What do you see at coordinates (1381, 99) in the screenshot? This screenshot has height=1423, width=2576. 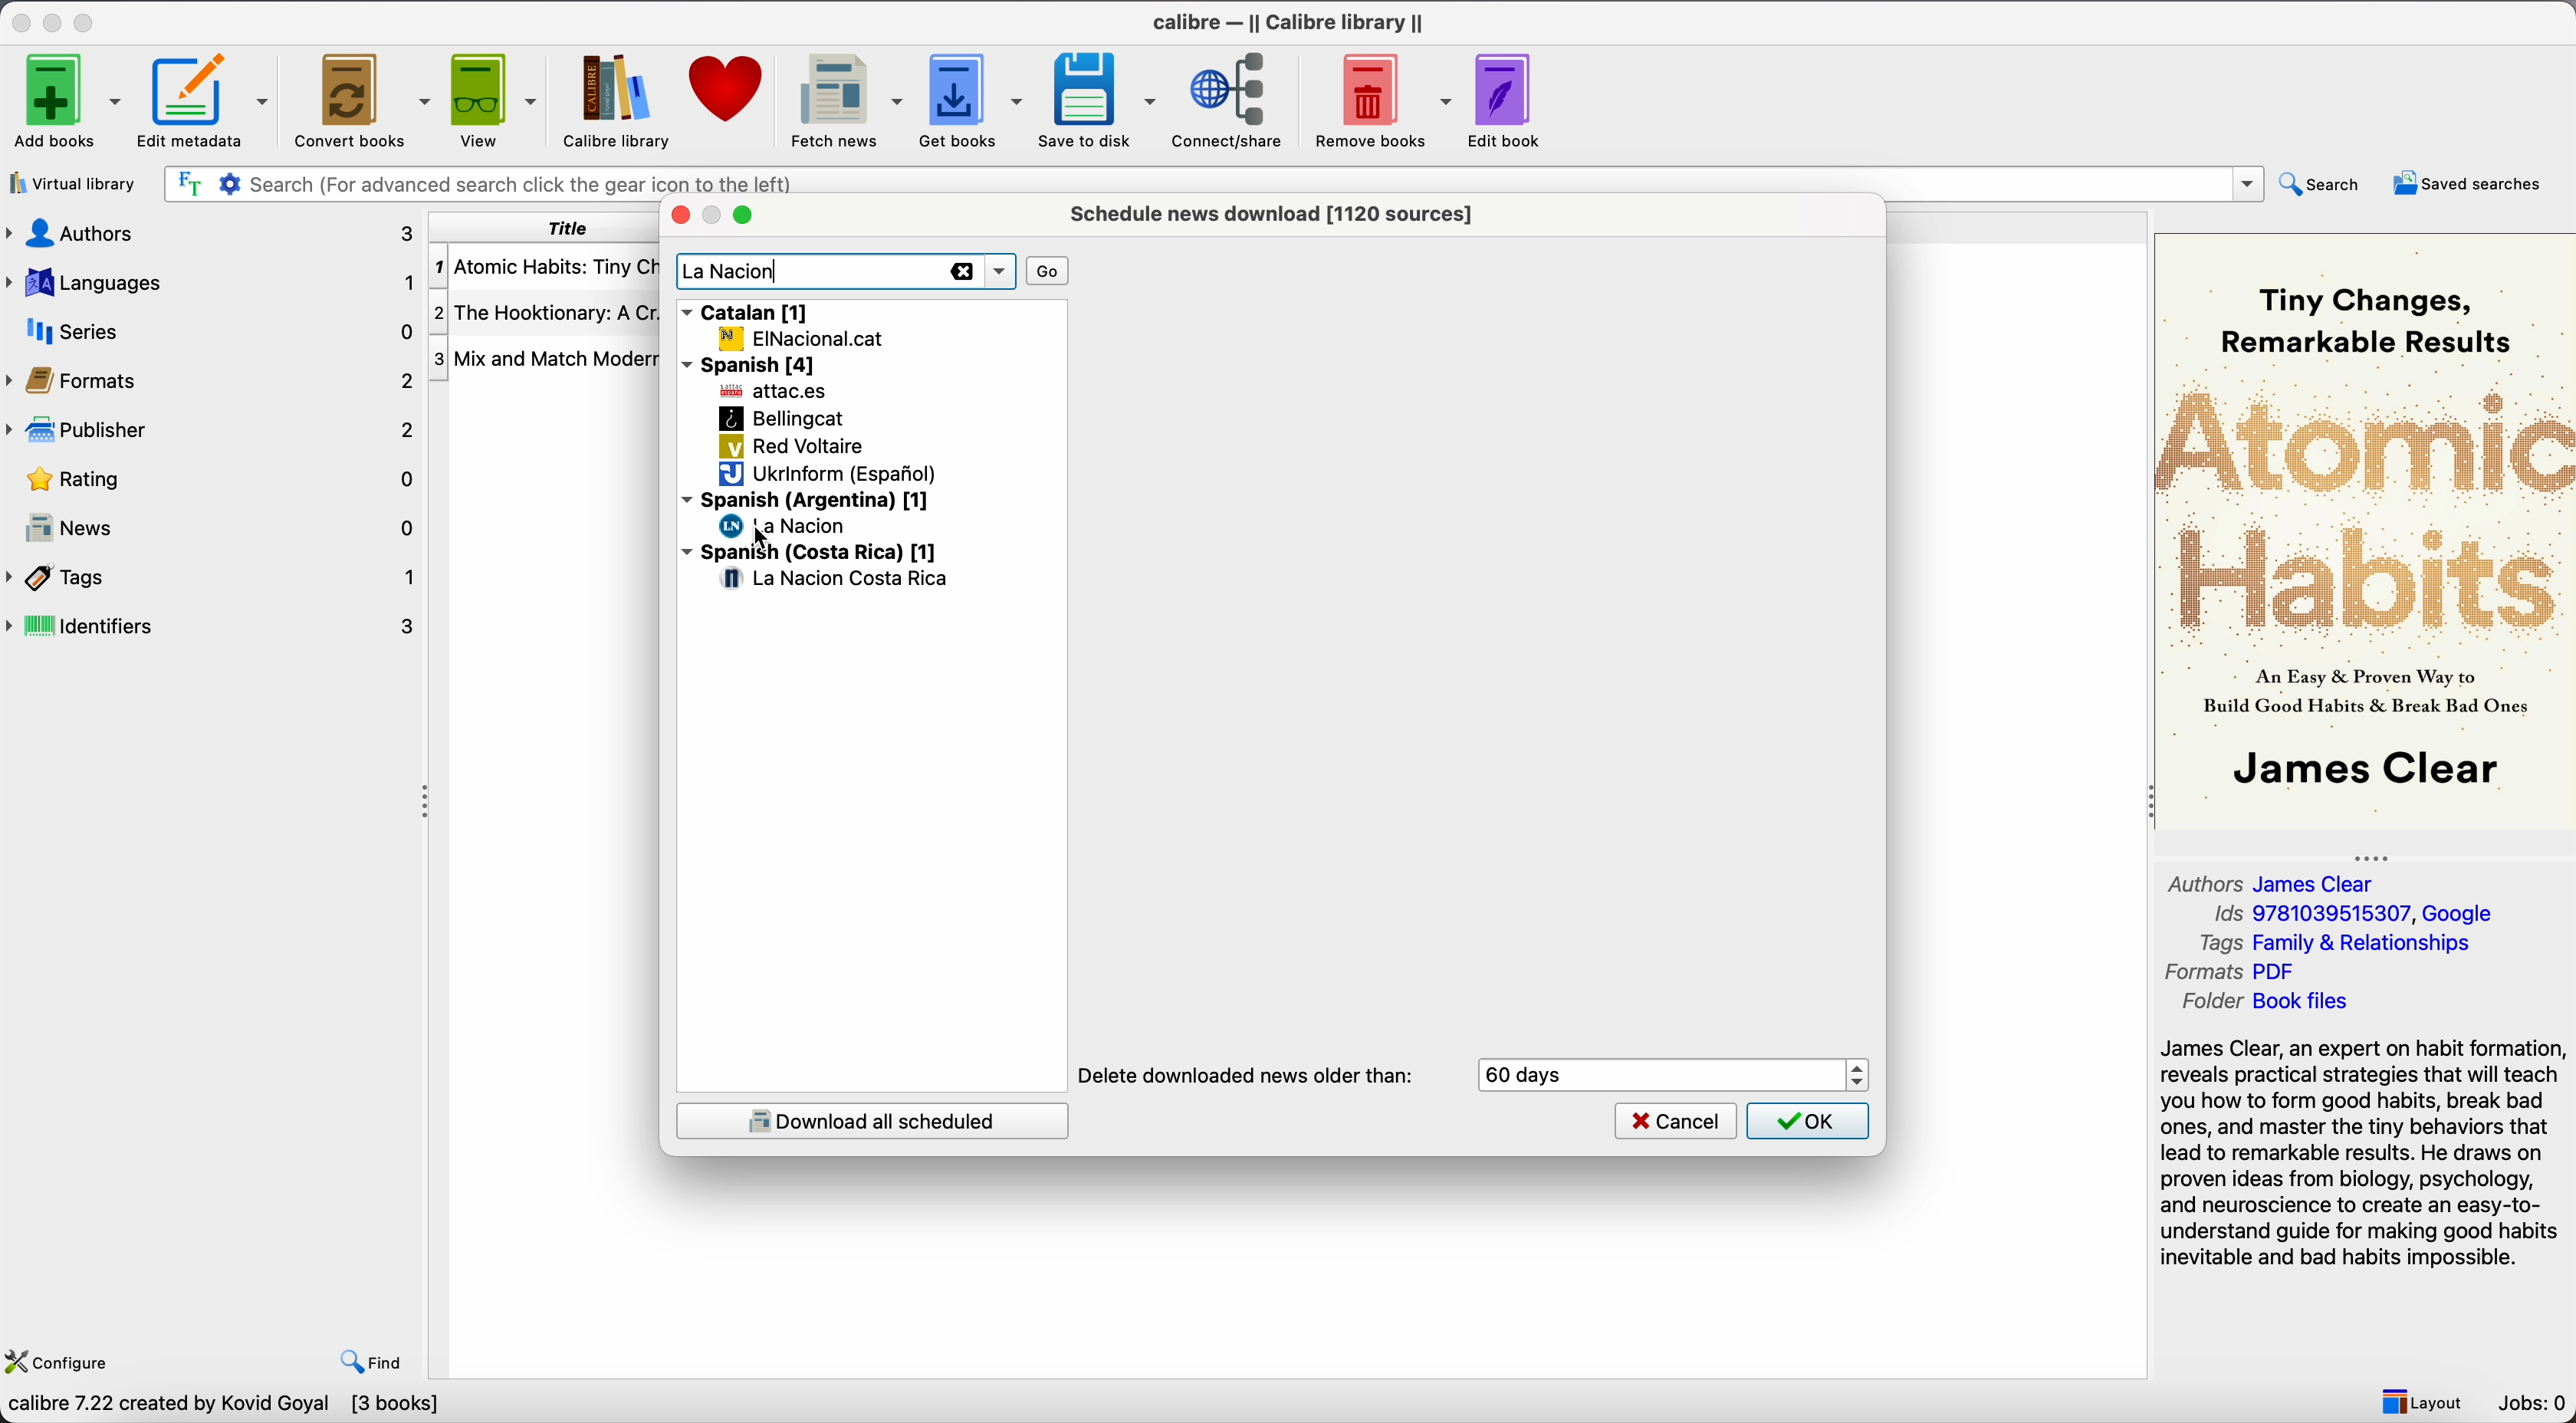 I see `remove books` at bounding box center [1381, 99].